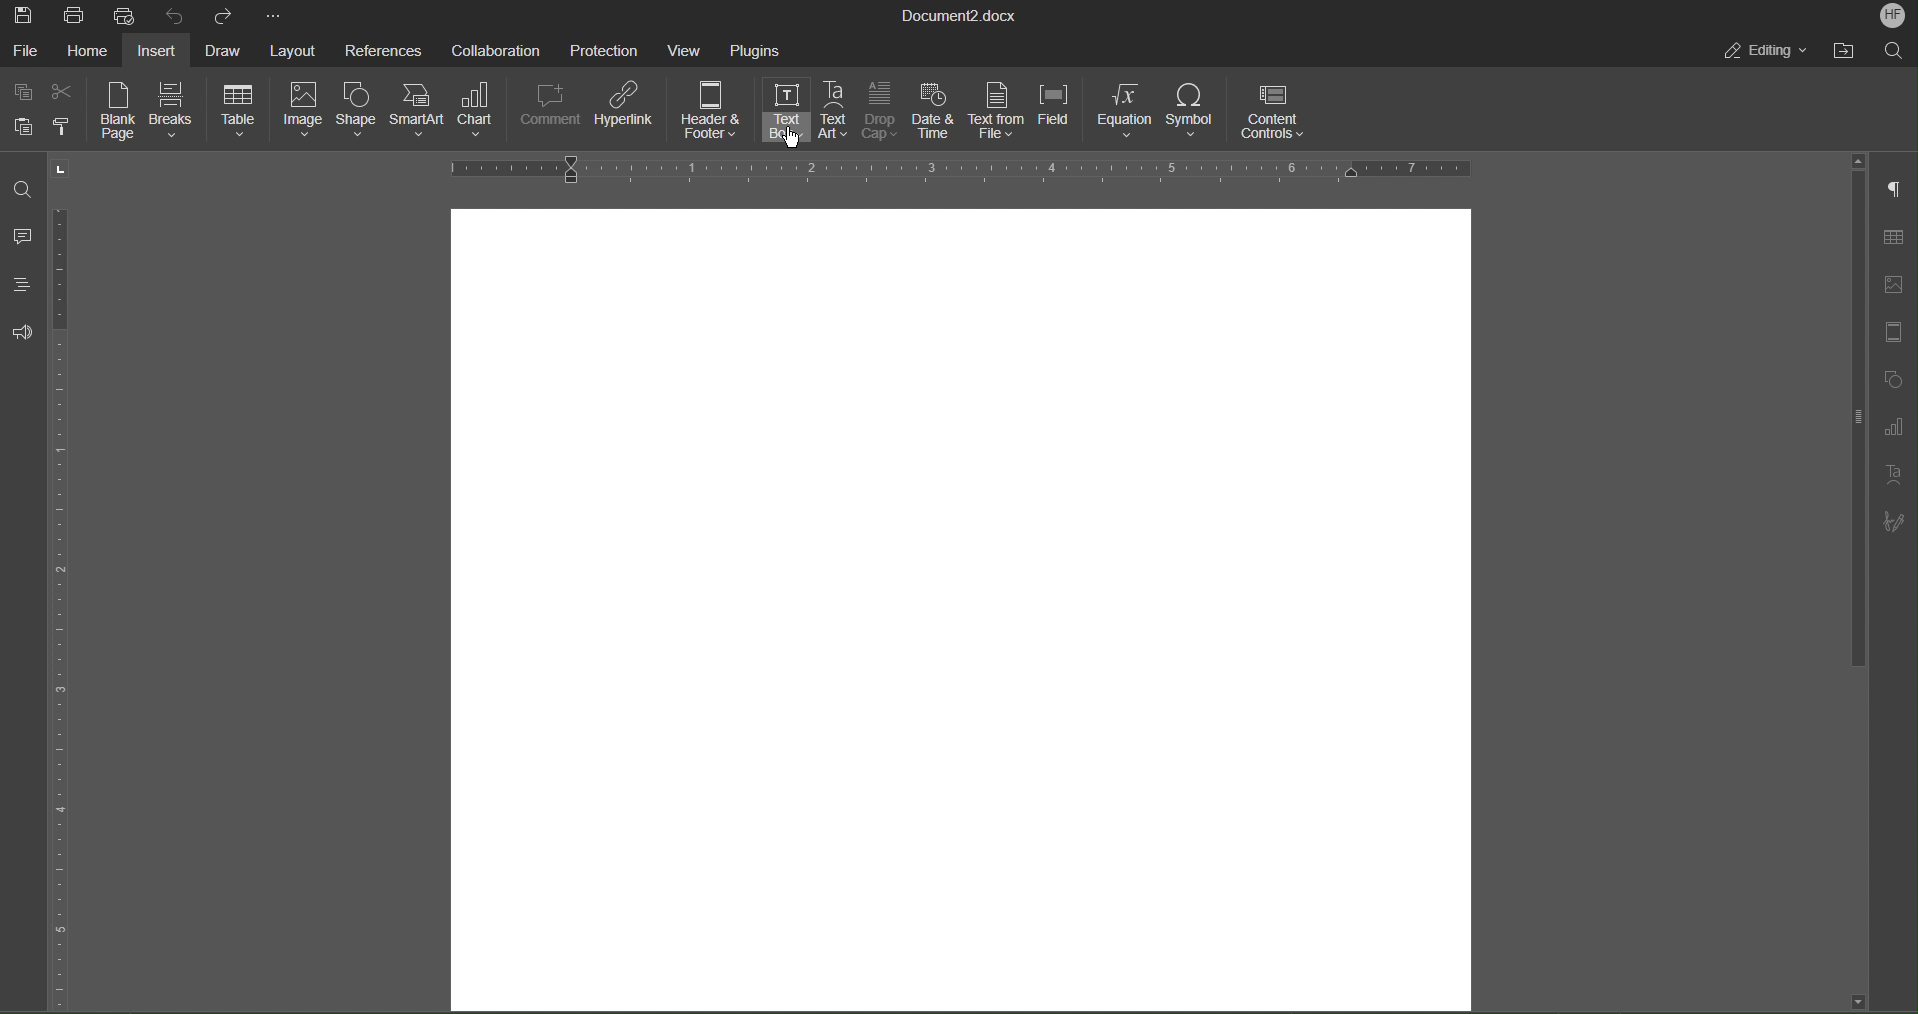  I want to click on Text Art, so click(836, 111).